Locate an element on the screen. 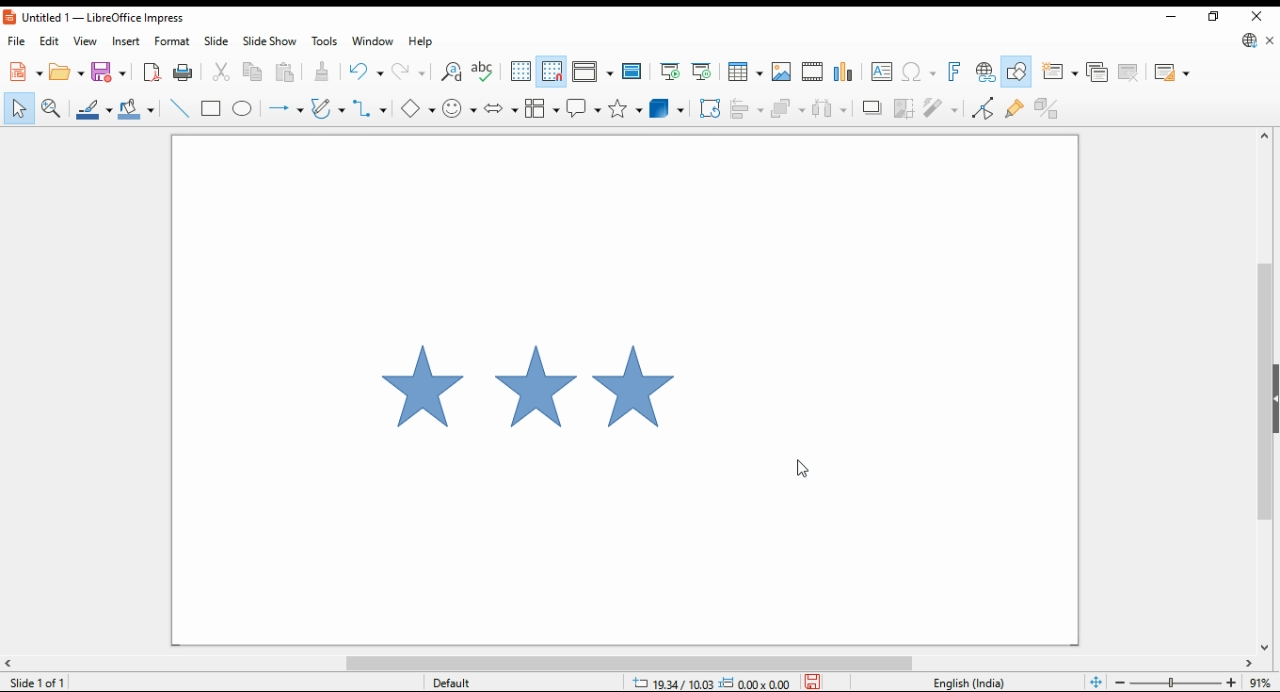 The width and height of the screenshot is (1280, 692). save is located at coordinates (109, 71).